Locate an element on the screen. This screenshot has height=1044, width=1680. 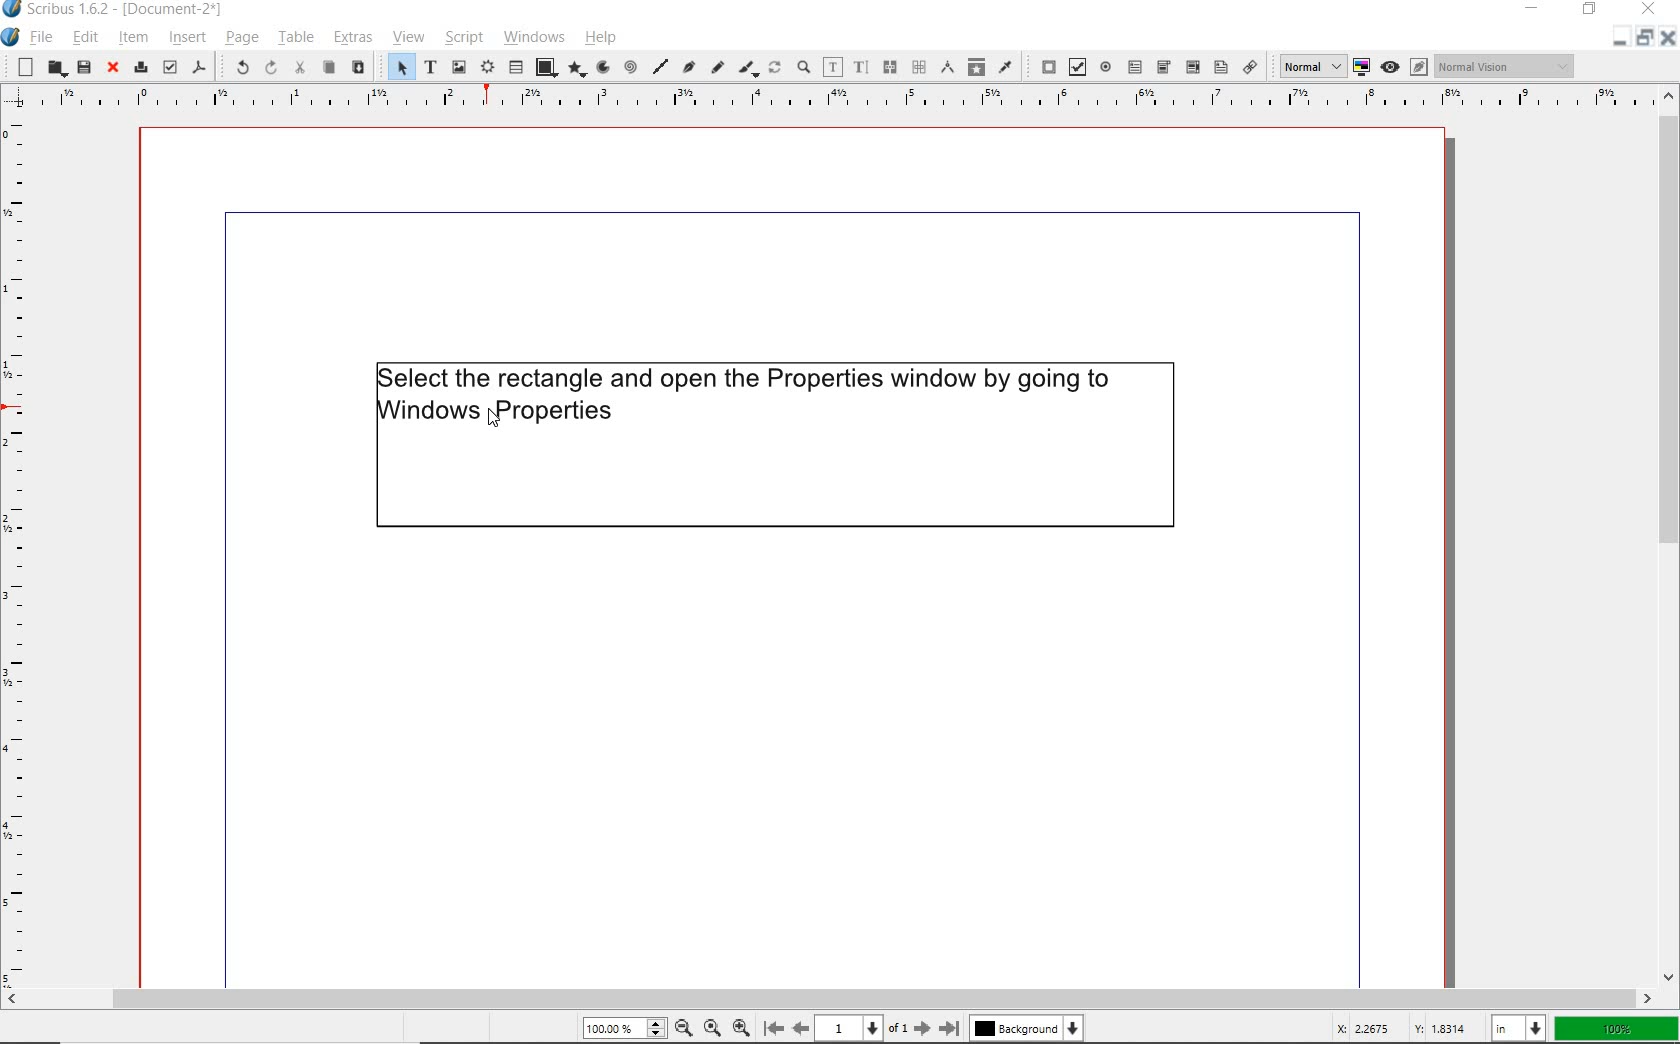
print is located at coordinates (139, 67).